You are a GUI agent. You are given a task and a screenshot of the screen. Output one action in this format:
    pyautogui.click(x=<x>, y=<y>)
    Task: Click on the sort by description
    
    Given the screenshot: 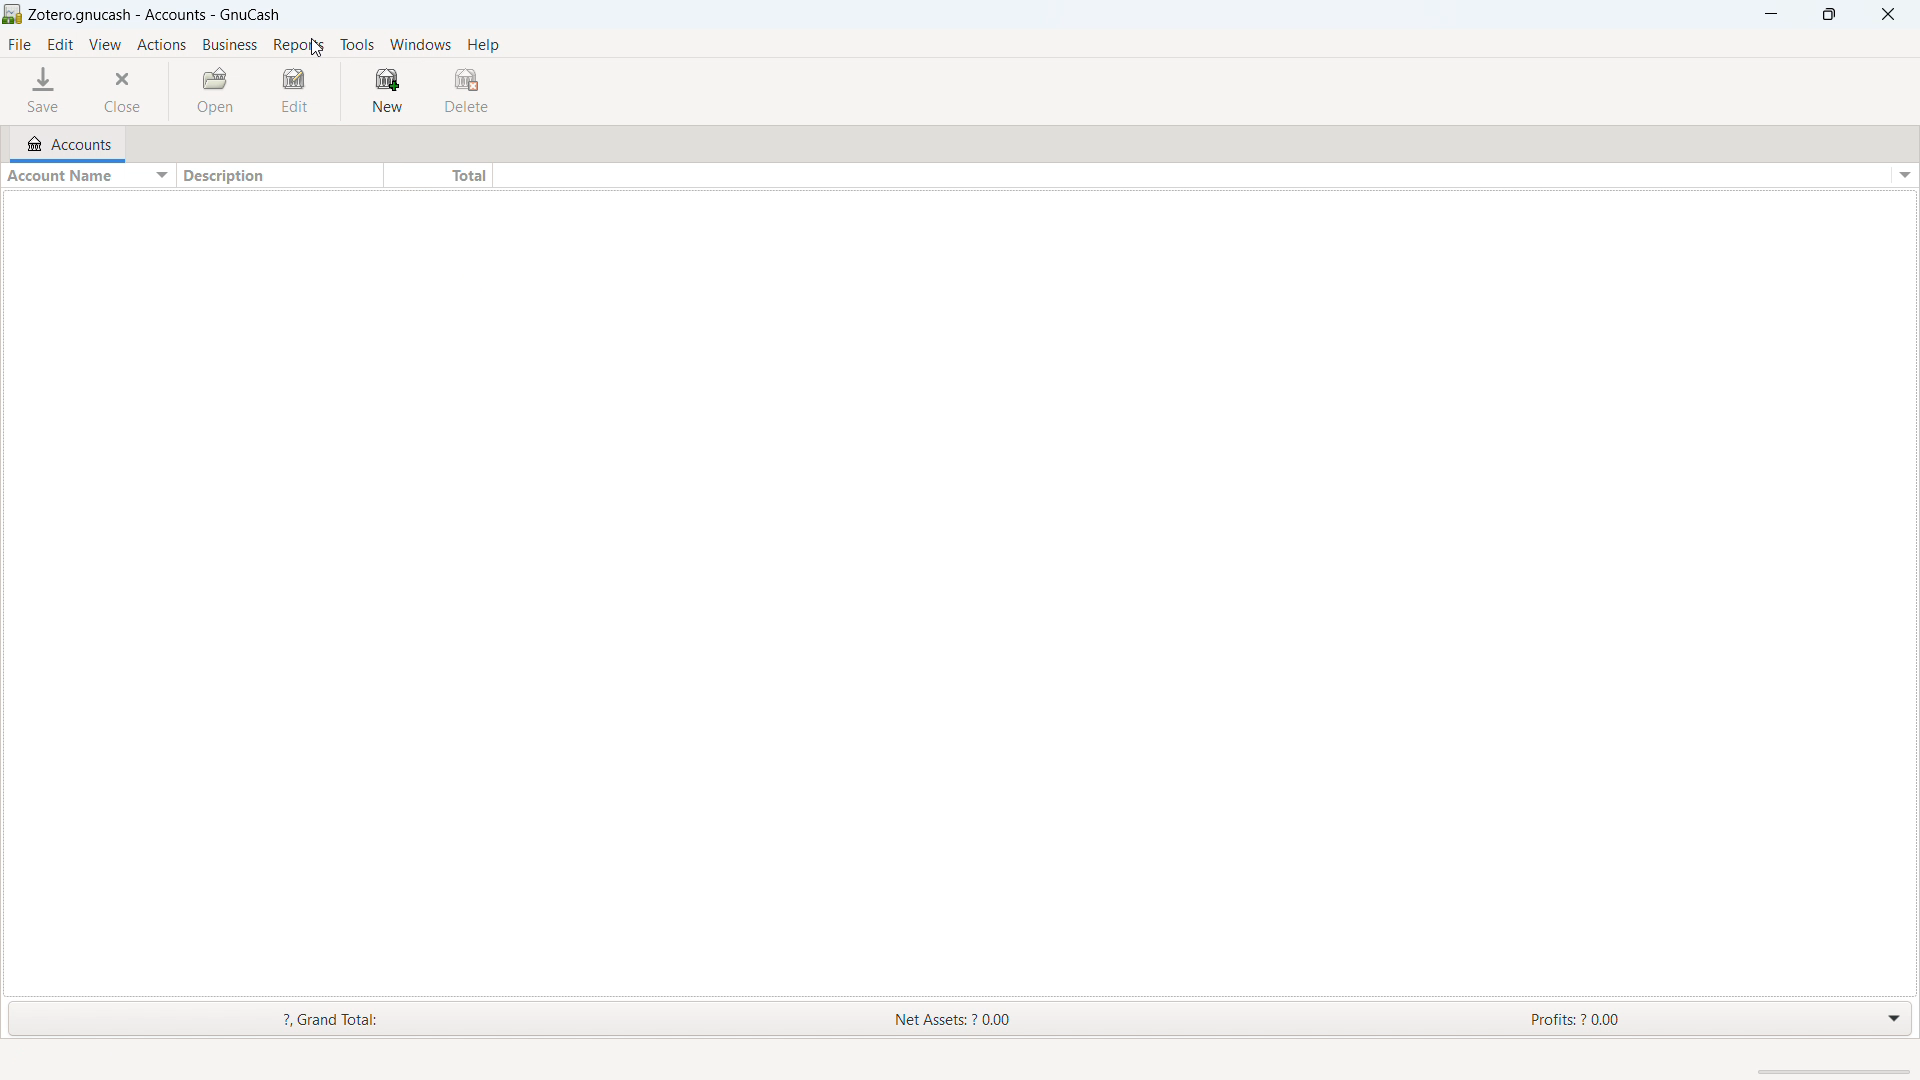 What is the action you would take?
    pyautogui.click(x=276, y=177)
    